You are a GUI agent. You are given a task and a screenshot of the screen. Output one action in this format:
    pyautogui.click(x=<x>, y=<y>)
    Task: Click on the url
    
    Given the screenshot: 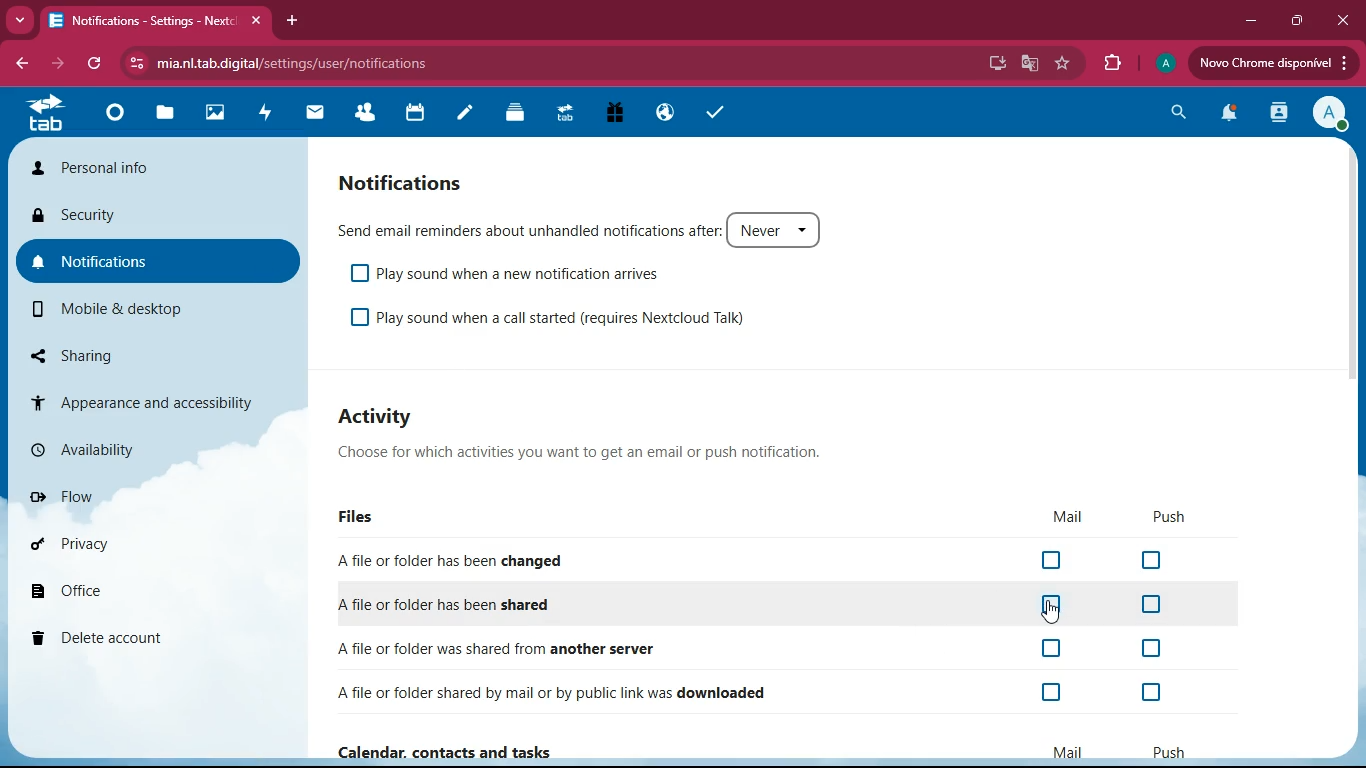 What is the action you would take?
    pyautogui.click(x=349, y=63)
    